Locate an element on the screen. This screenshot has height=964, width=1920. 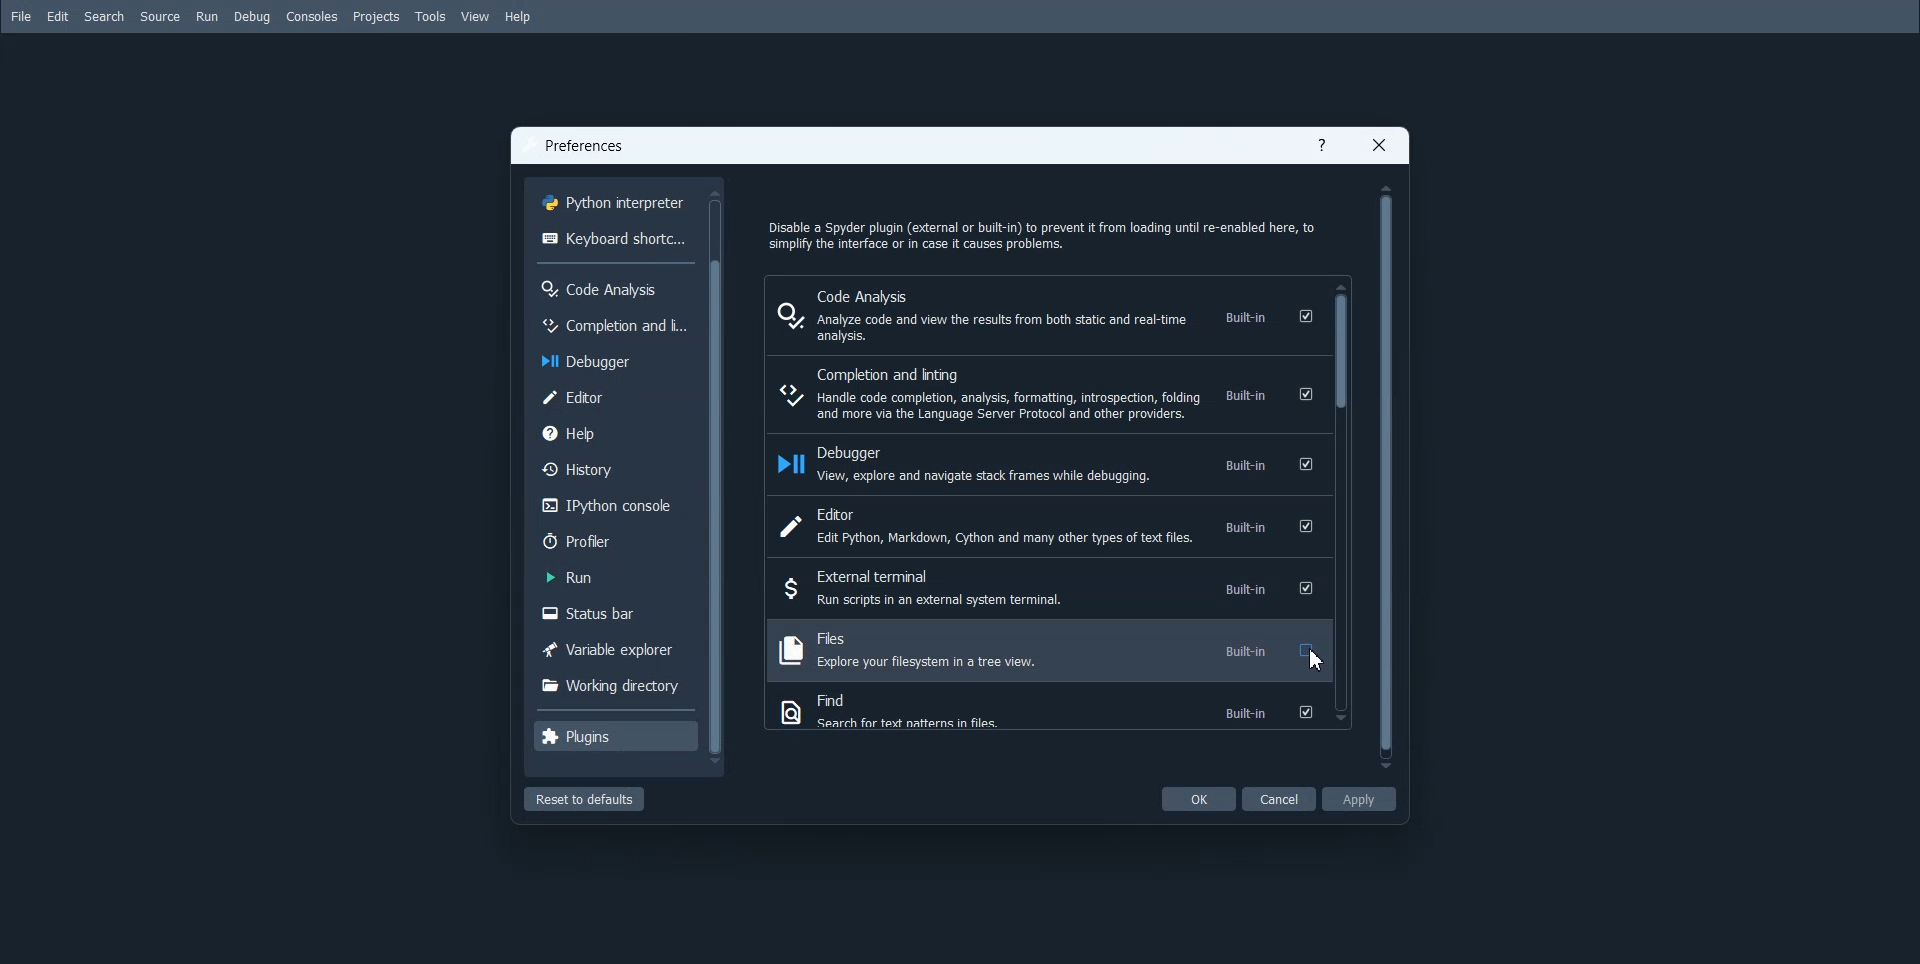
Tools is located at coordinates (430, 17).